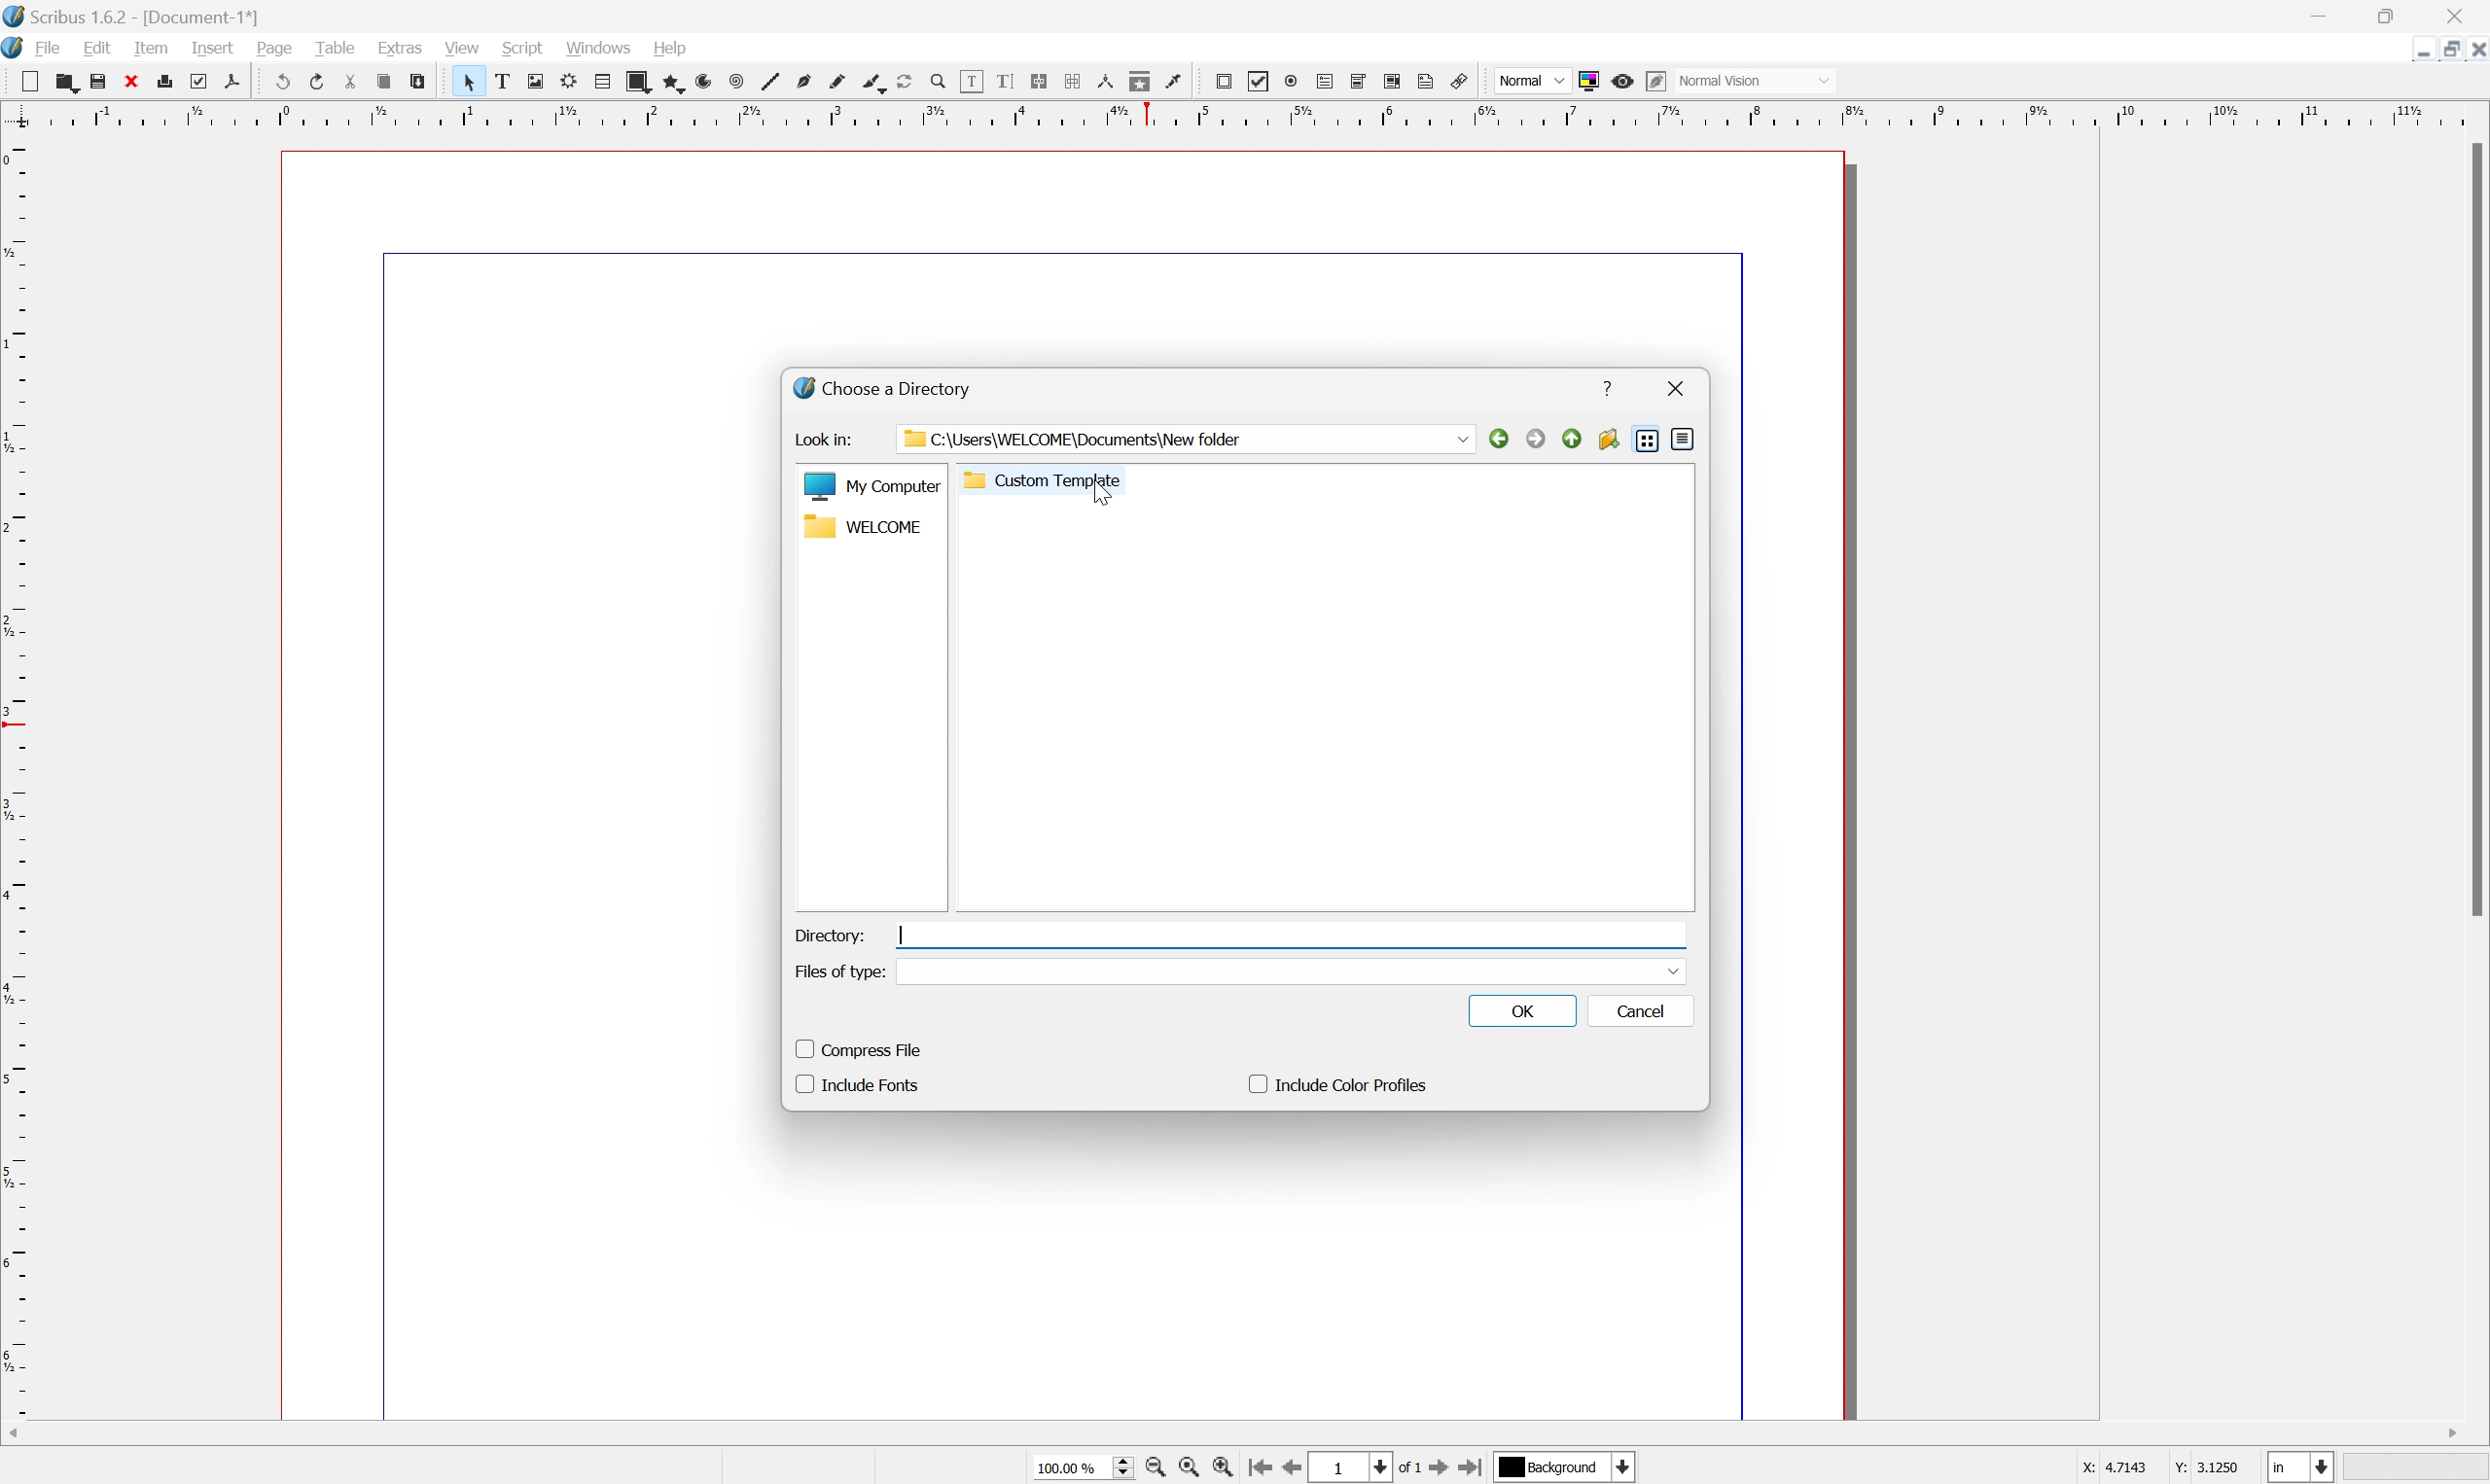  What do you see at coordinates (1647, 442) in the screenshot?
I see `list view` at bounding box center [1647, 442].